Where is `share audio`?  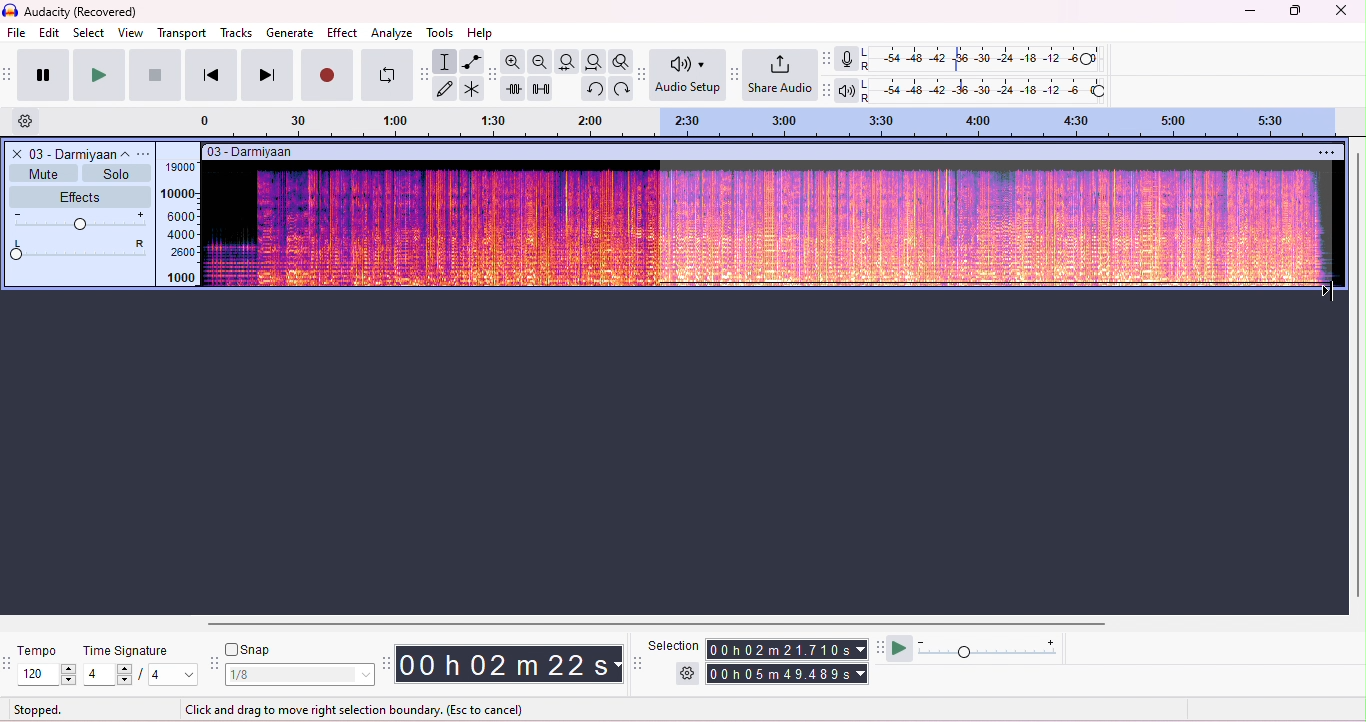
share audio is located at coordinates (782, 76).